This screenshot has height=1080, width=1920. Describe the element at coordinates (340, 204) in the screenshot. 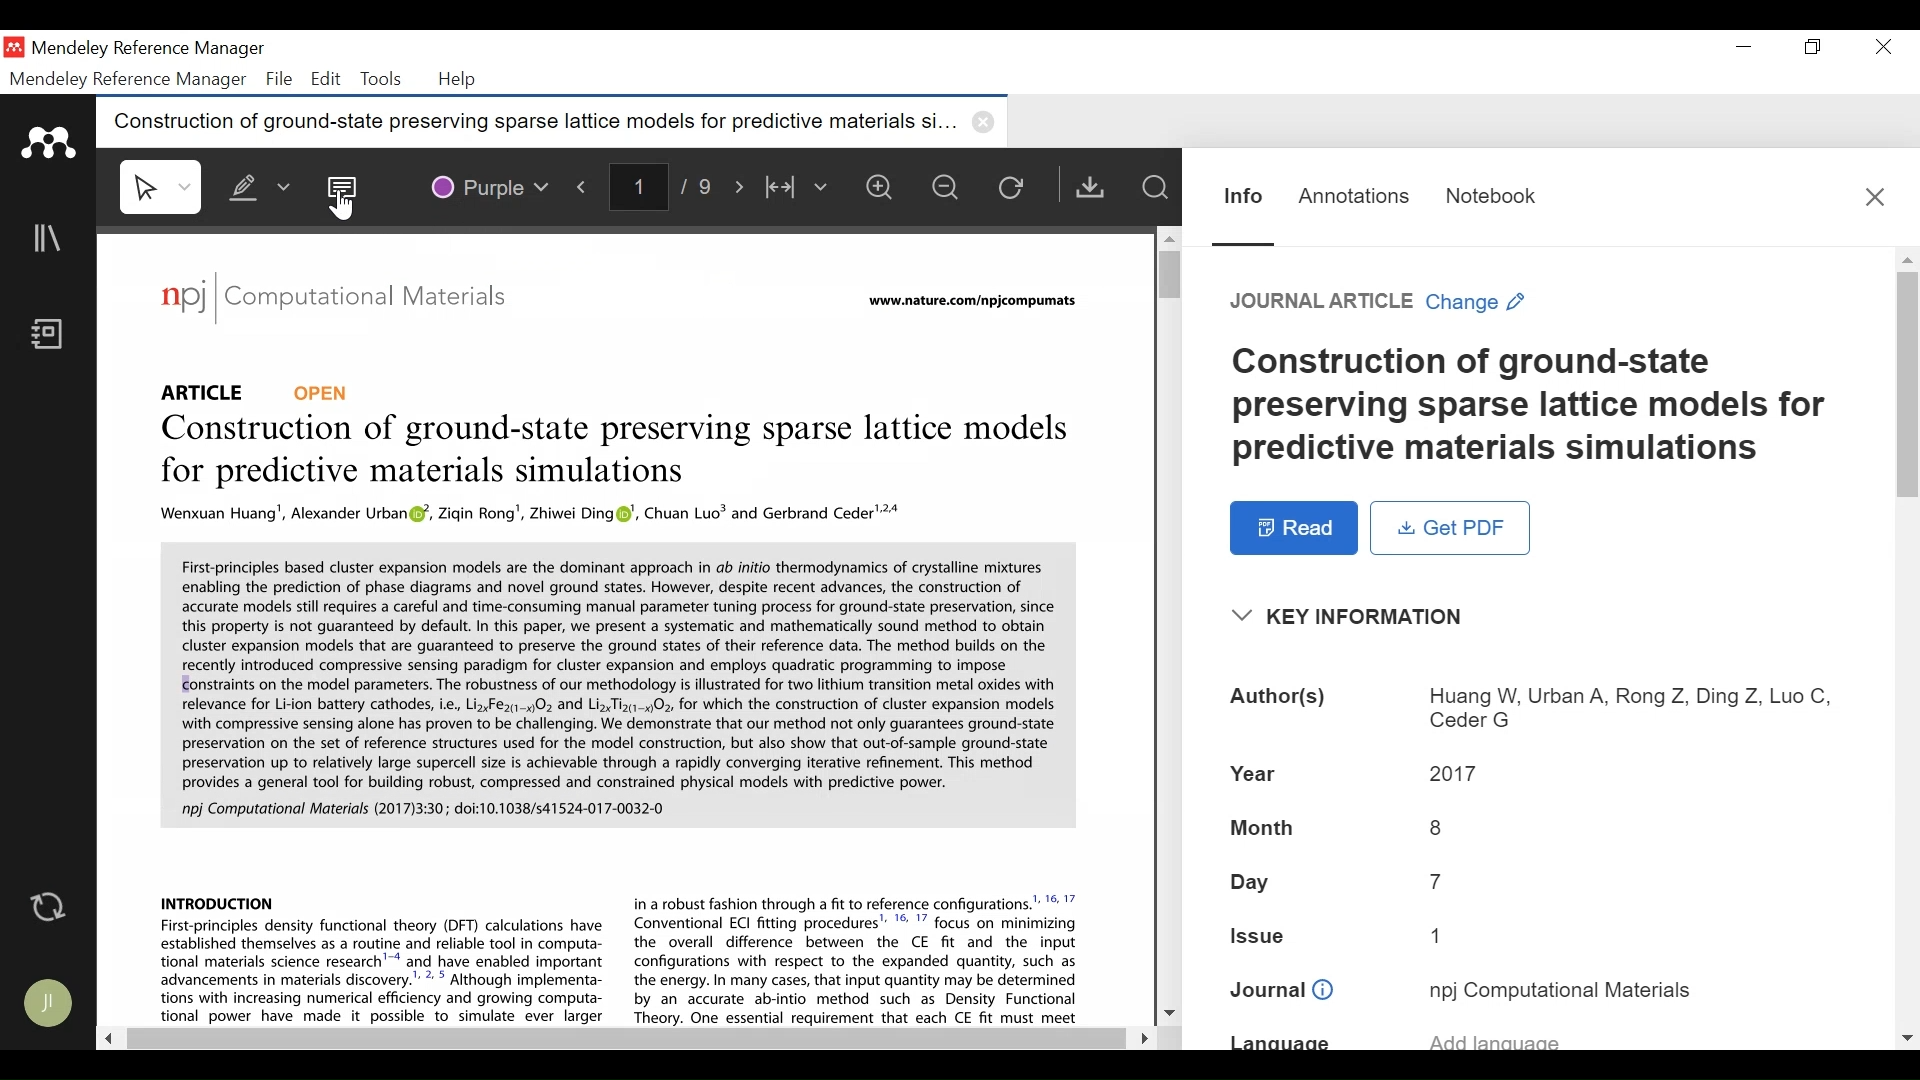

I see `Cursor` at that location.